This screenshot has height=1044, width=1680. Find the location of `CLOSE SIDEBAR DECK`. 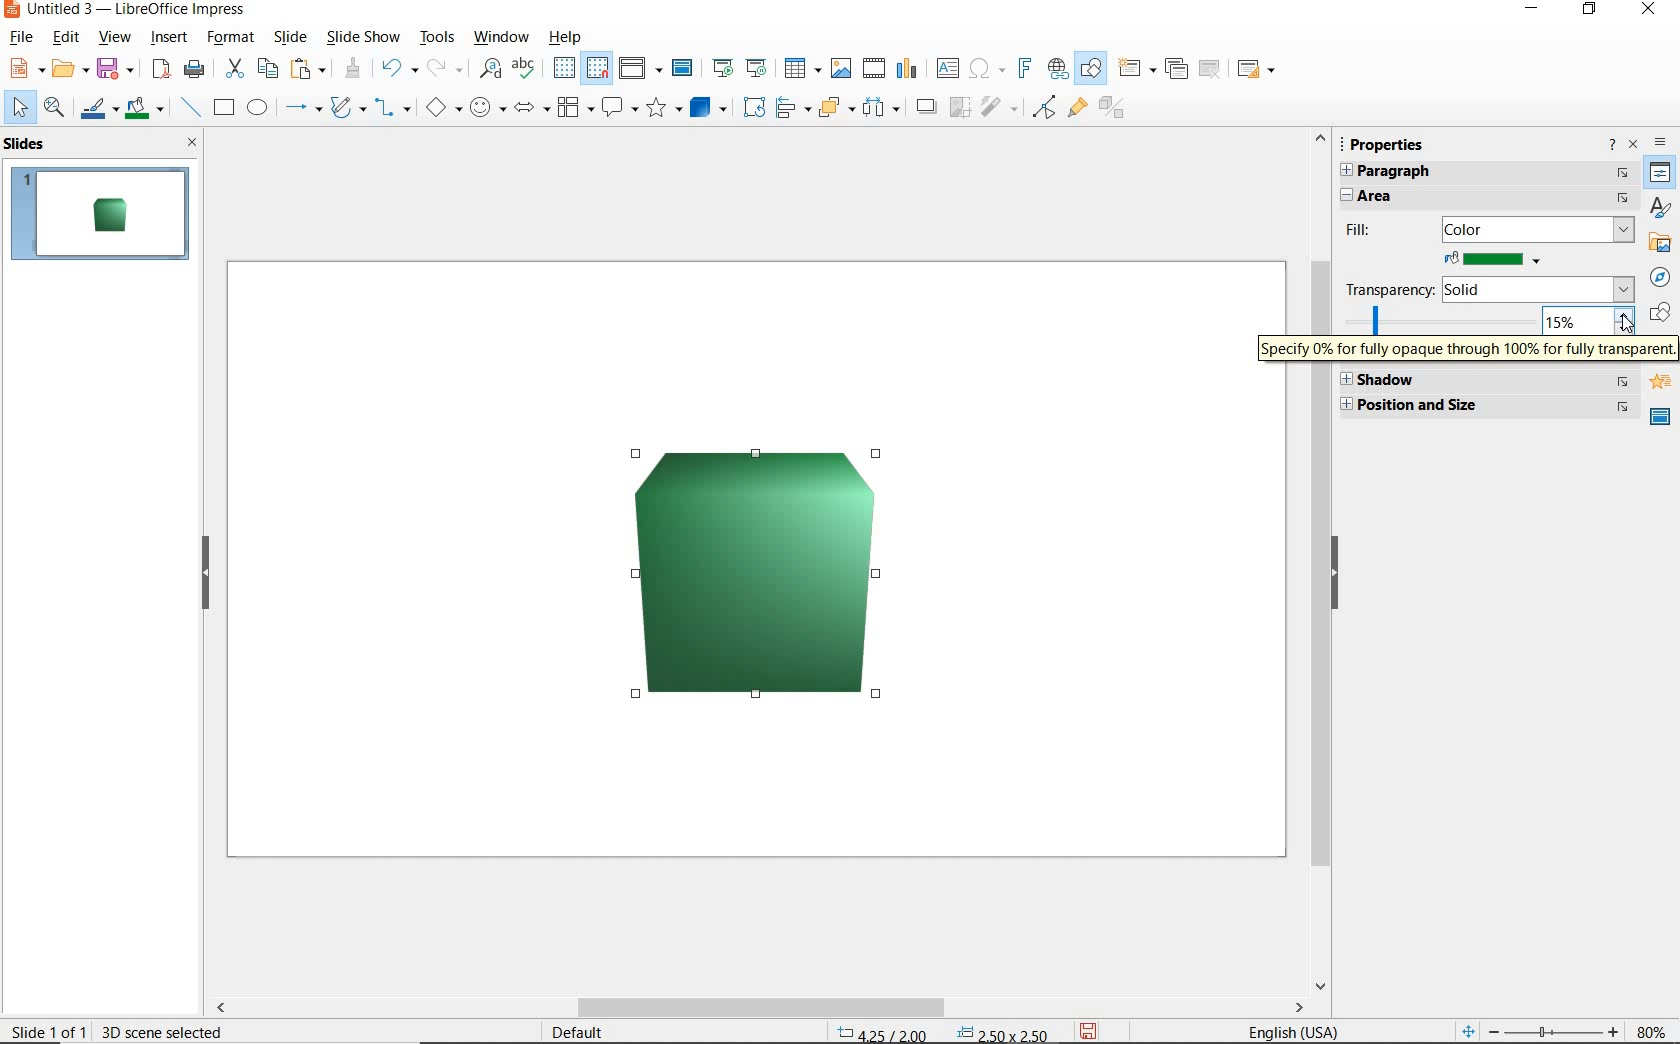

CLOSE SIDEBAR DECK is located at coordinates (1633, 146).